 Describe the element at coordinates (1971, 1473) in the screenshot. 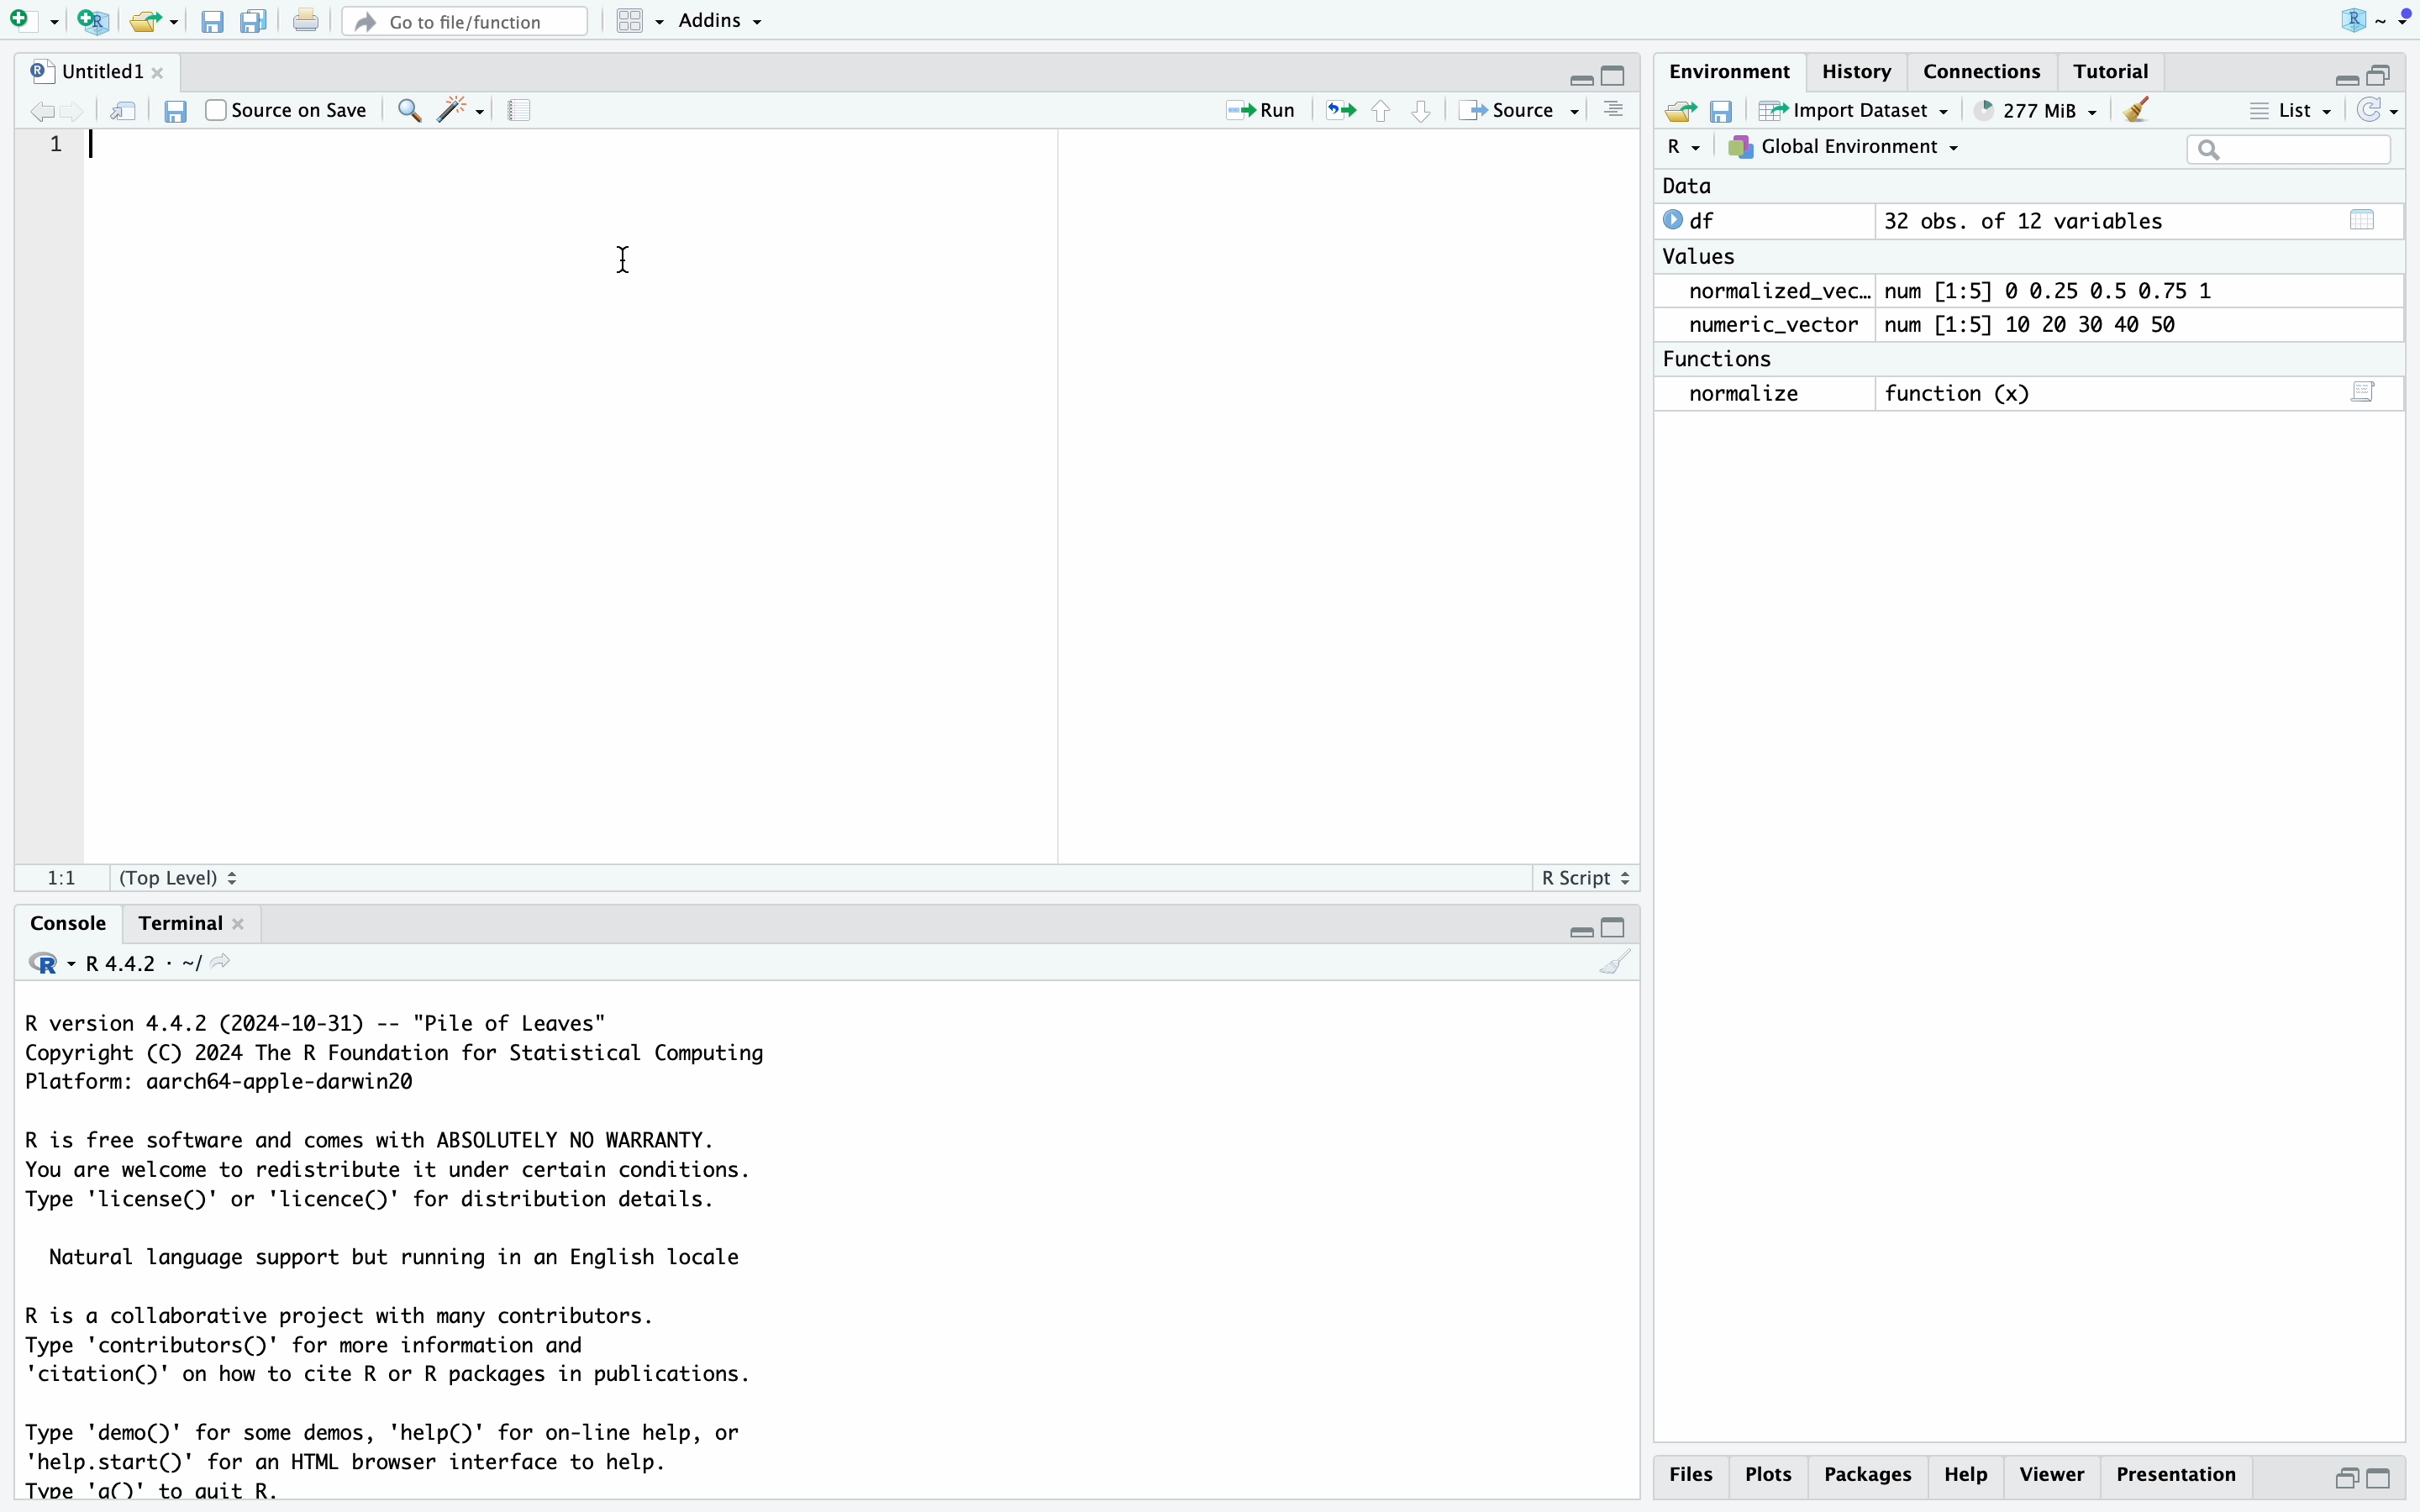

I see `help` at that location.